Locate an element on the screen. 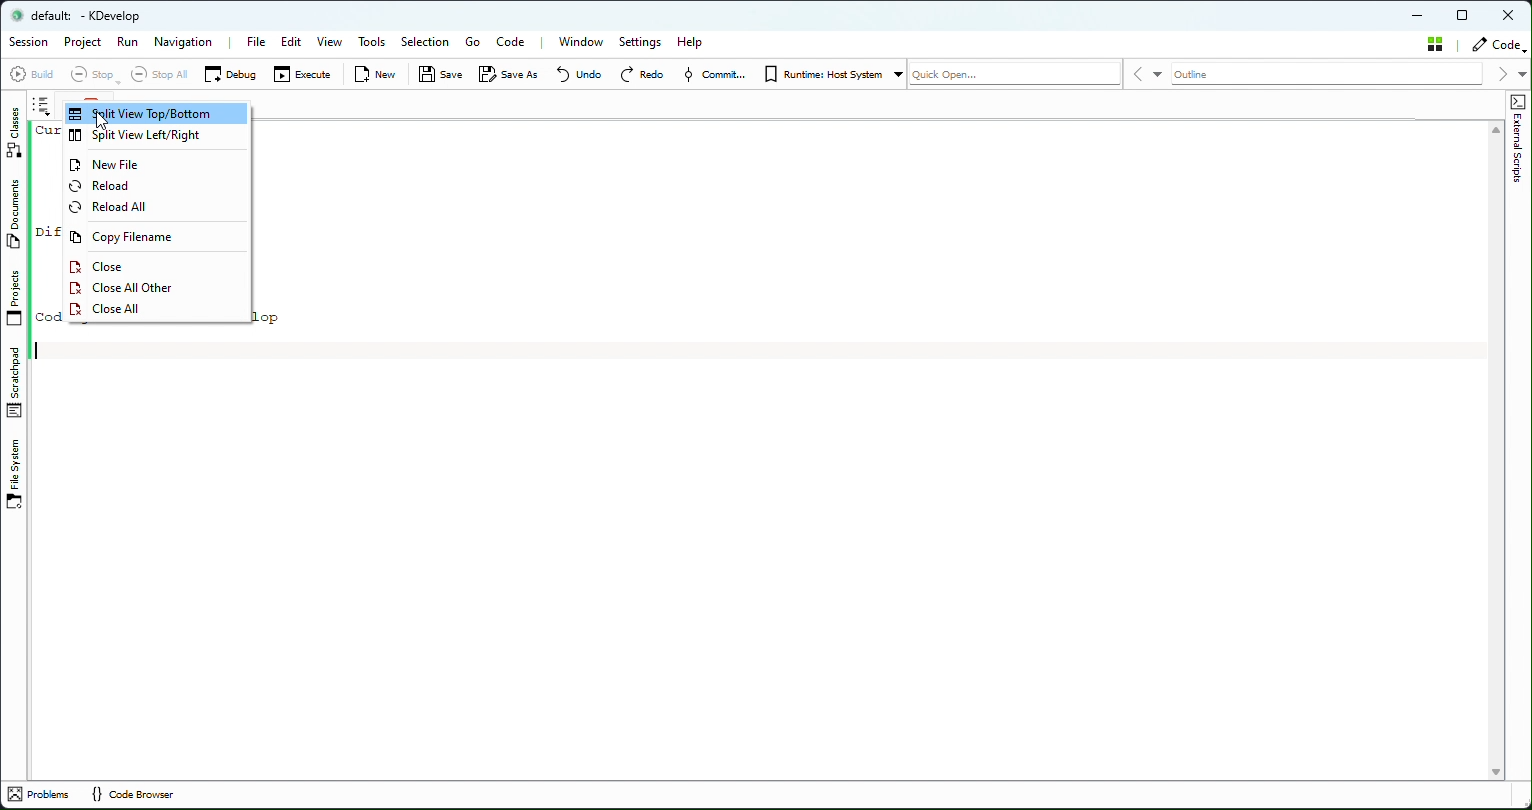  Problem is located at coordinates (43, 795).